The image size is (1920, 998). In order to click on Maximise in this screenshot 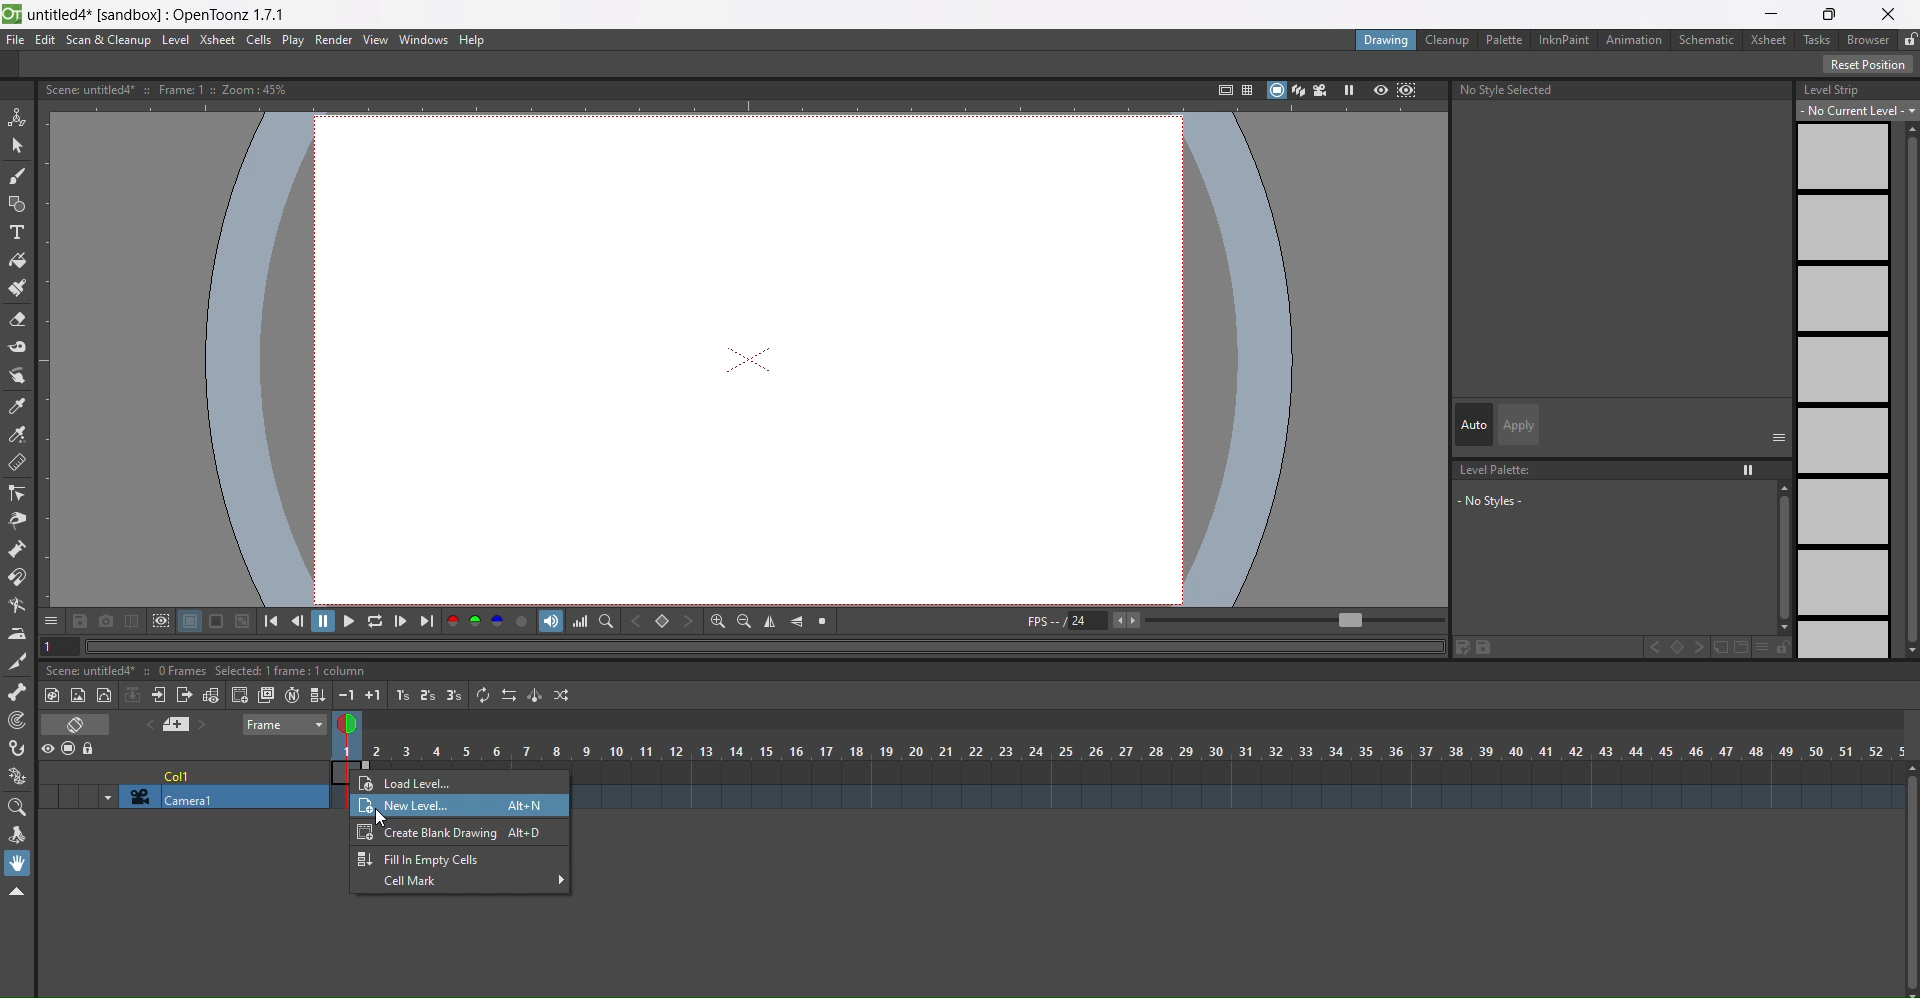, I will do `click(1833, 14)`.